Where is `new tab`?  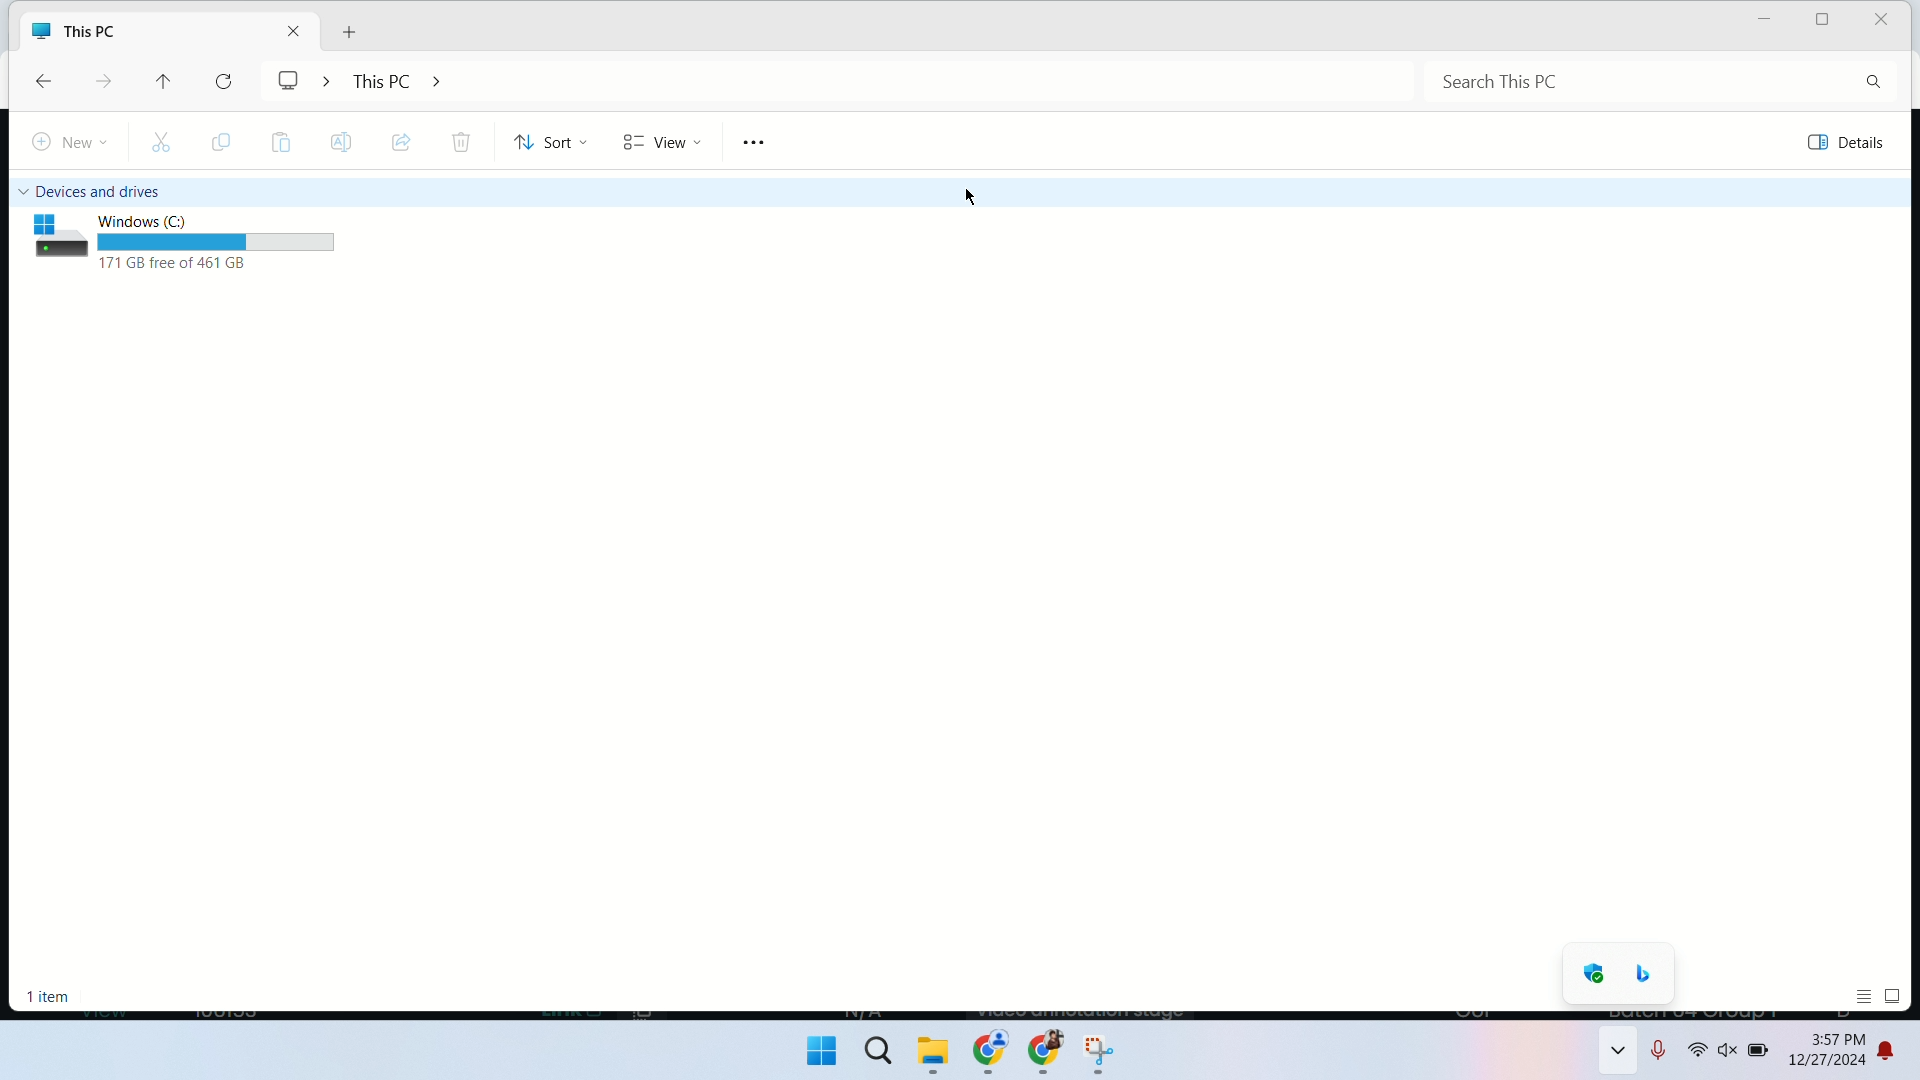 new tab is located at coordinates (349, 34).